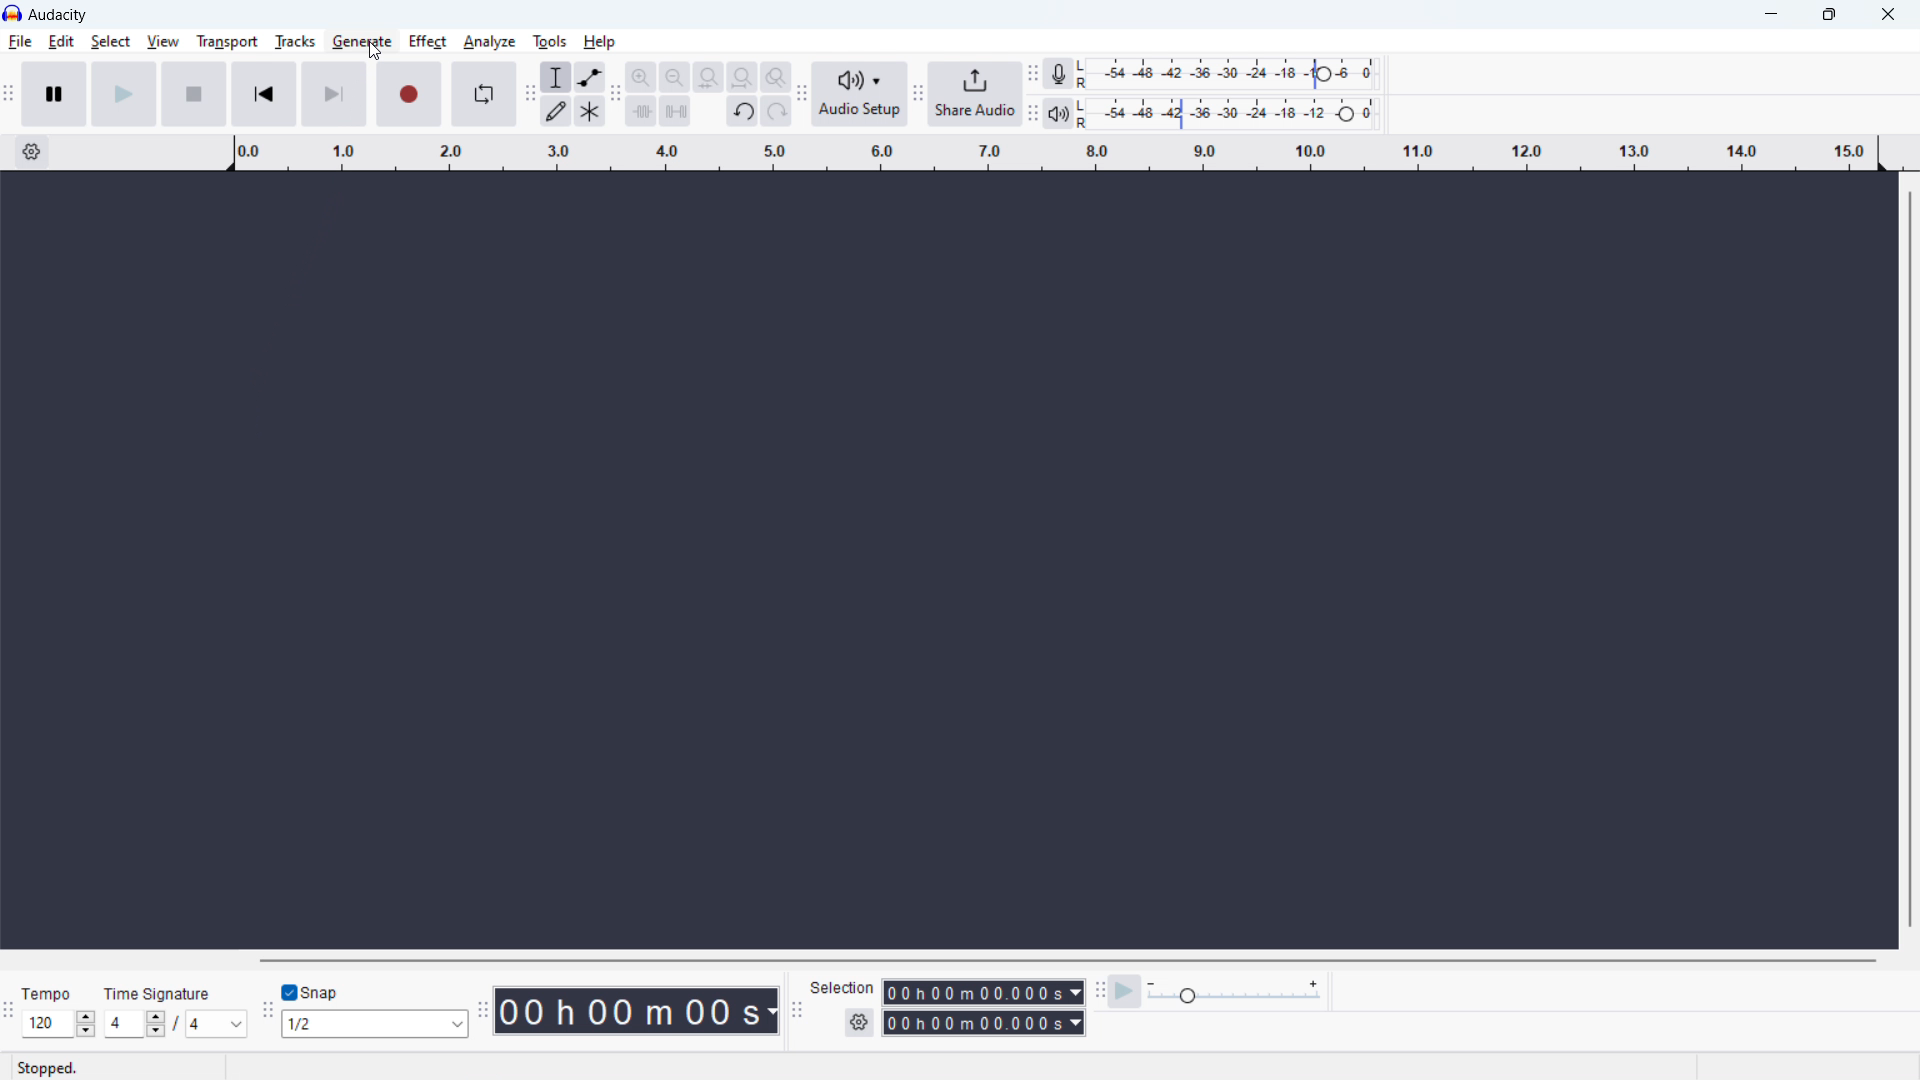 The image size is (1920, 1080). I want to click on start time, so click(985, 993).